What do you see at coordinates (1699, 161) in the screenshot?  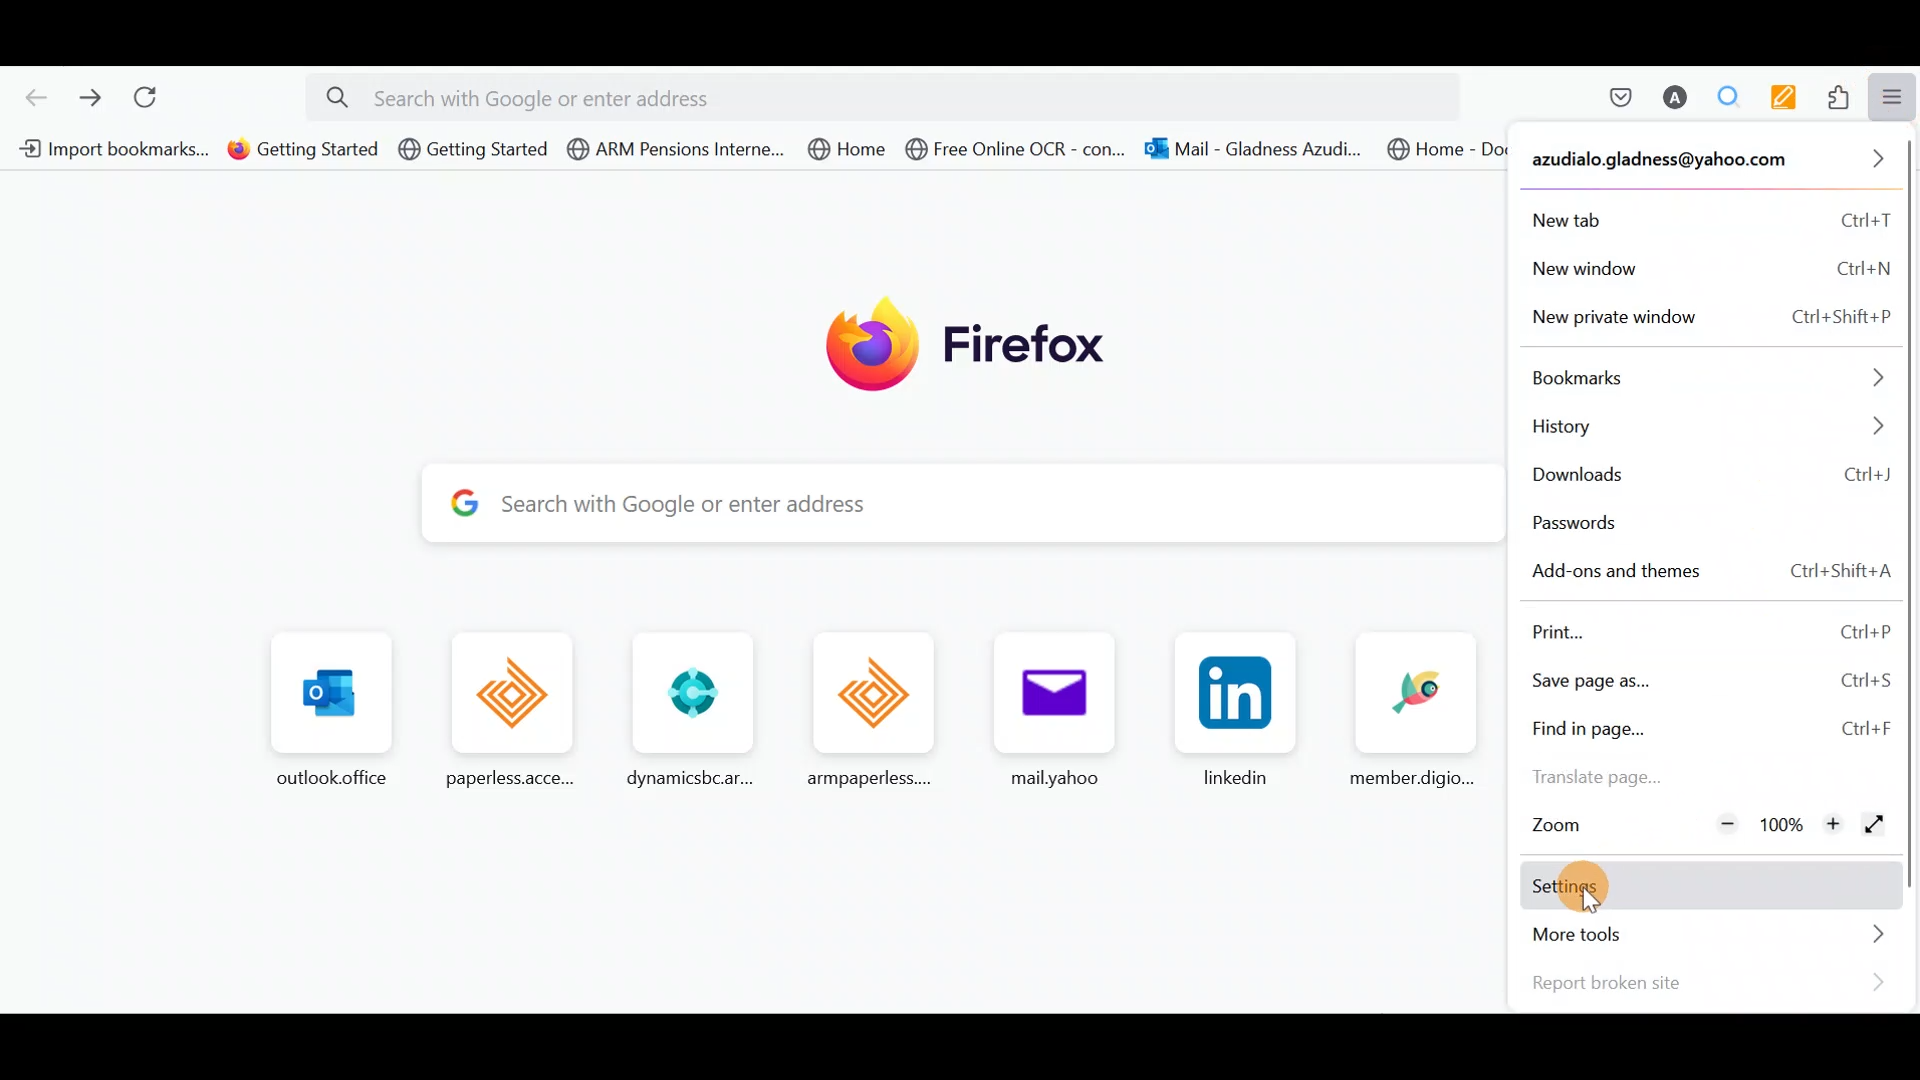 I see `Account` at bounding box center [1699, 161].